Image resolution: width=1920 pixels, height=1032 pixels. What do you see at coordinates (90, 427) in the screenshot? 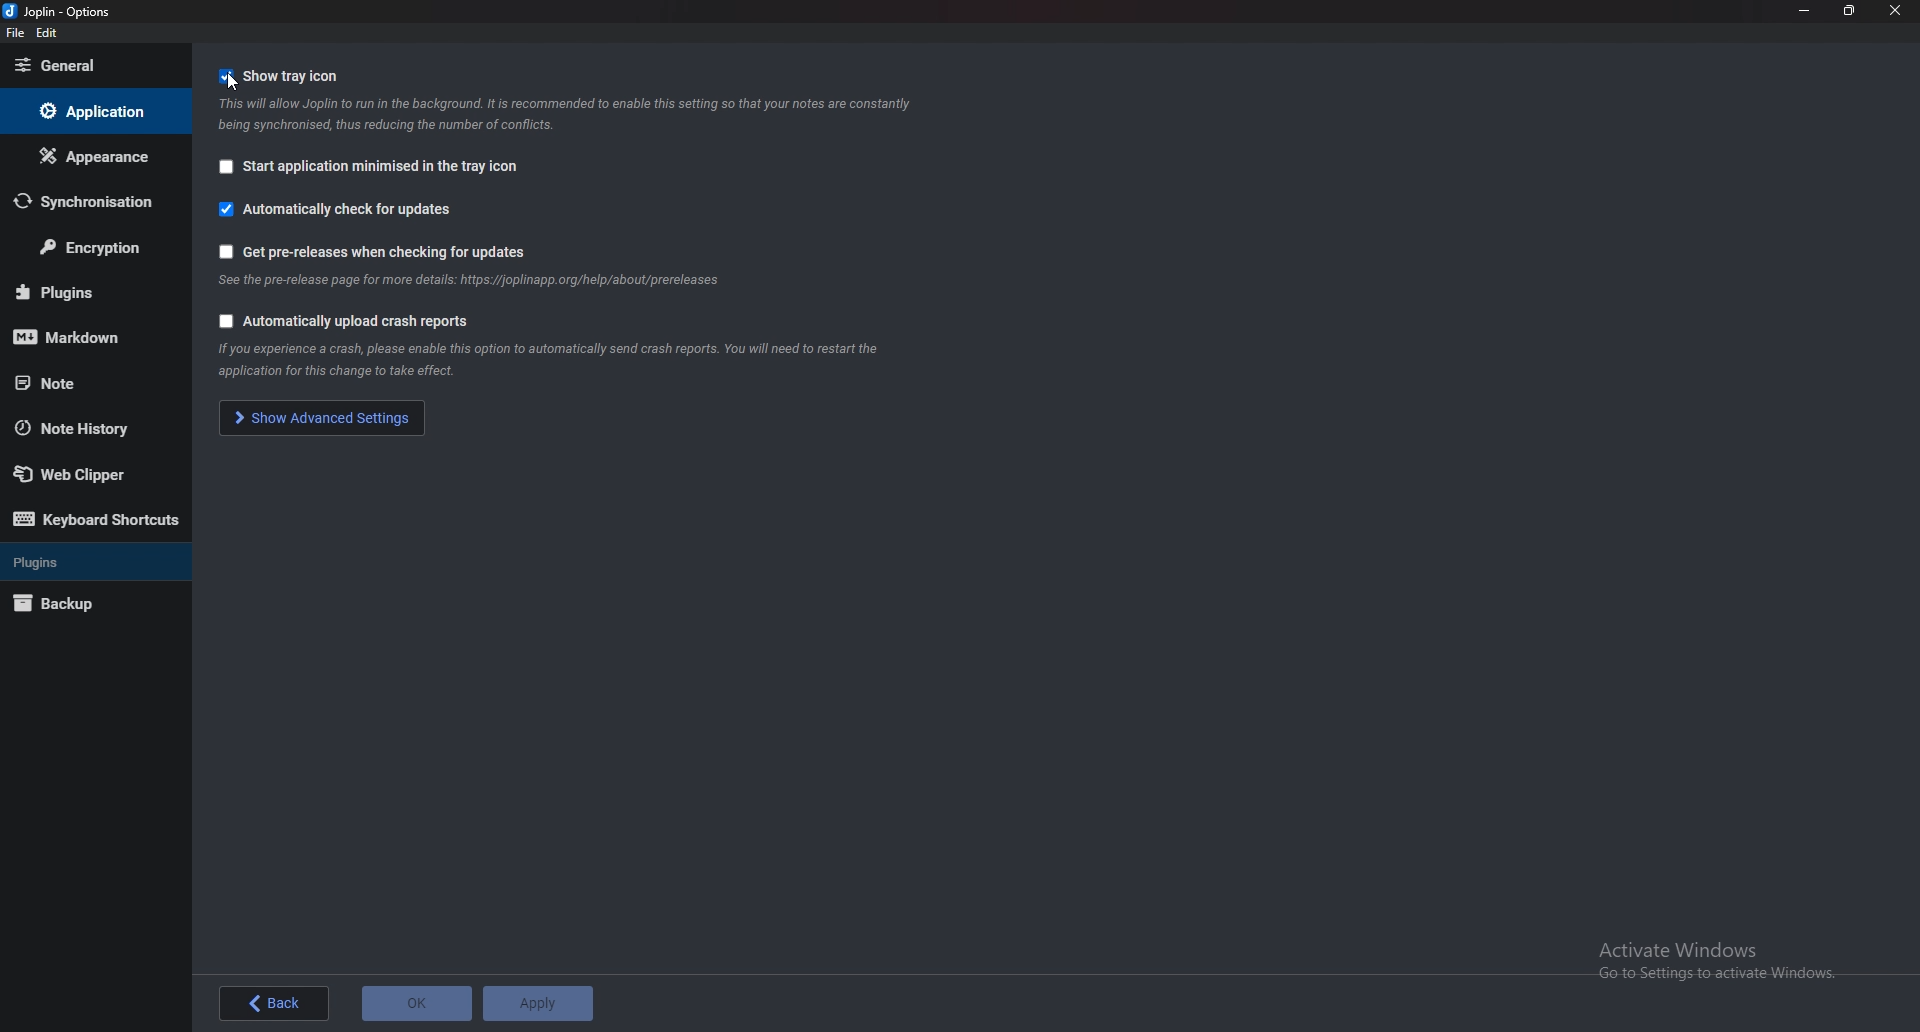
I see `Note history` at bounding box center [90, 427].